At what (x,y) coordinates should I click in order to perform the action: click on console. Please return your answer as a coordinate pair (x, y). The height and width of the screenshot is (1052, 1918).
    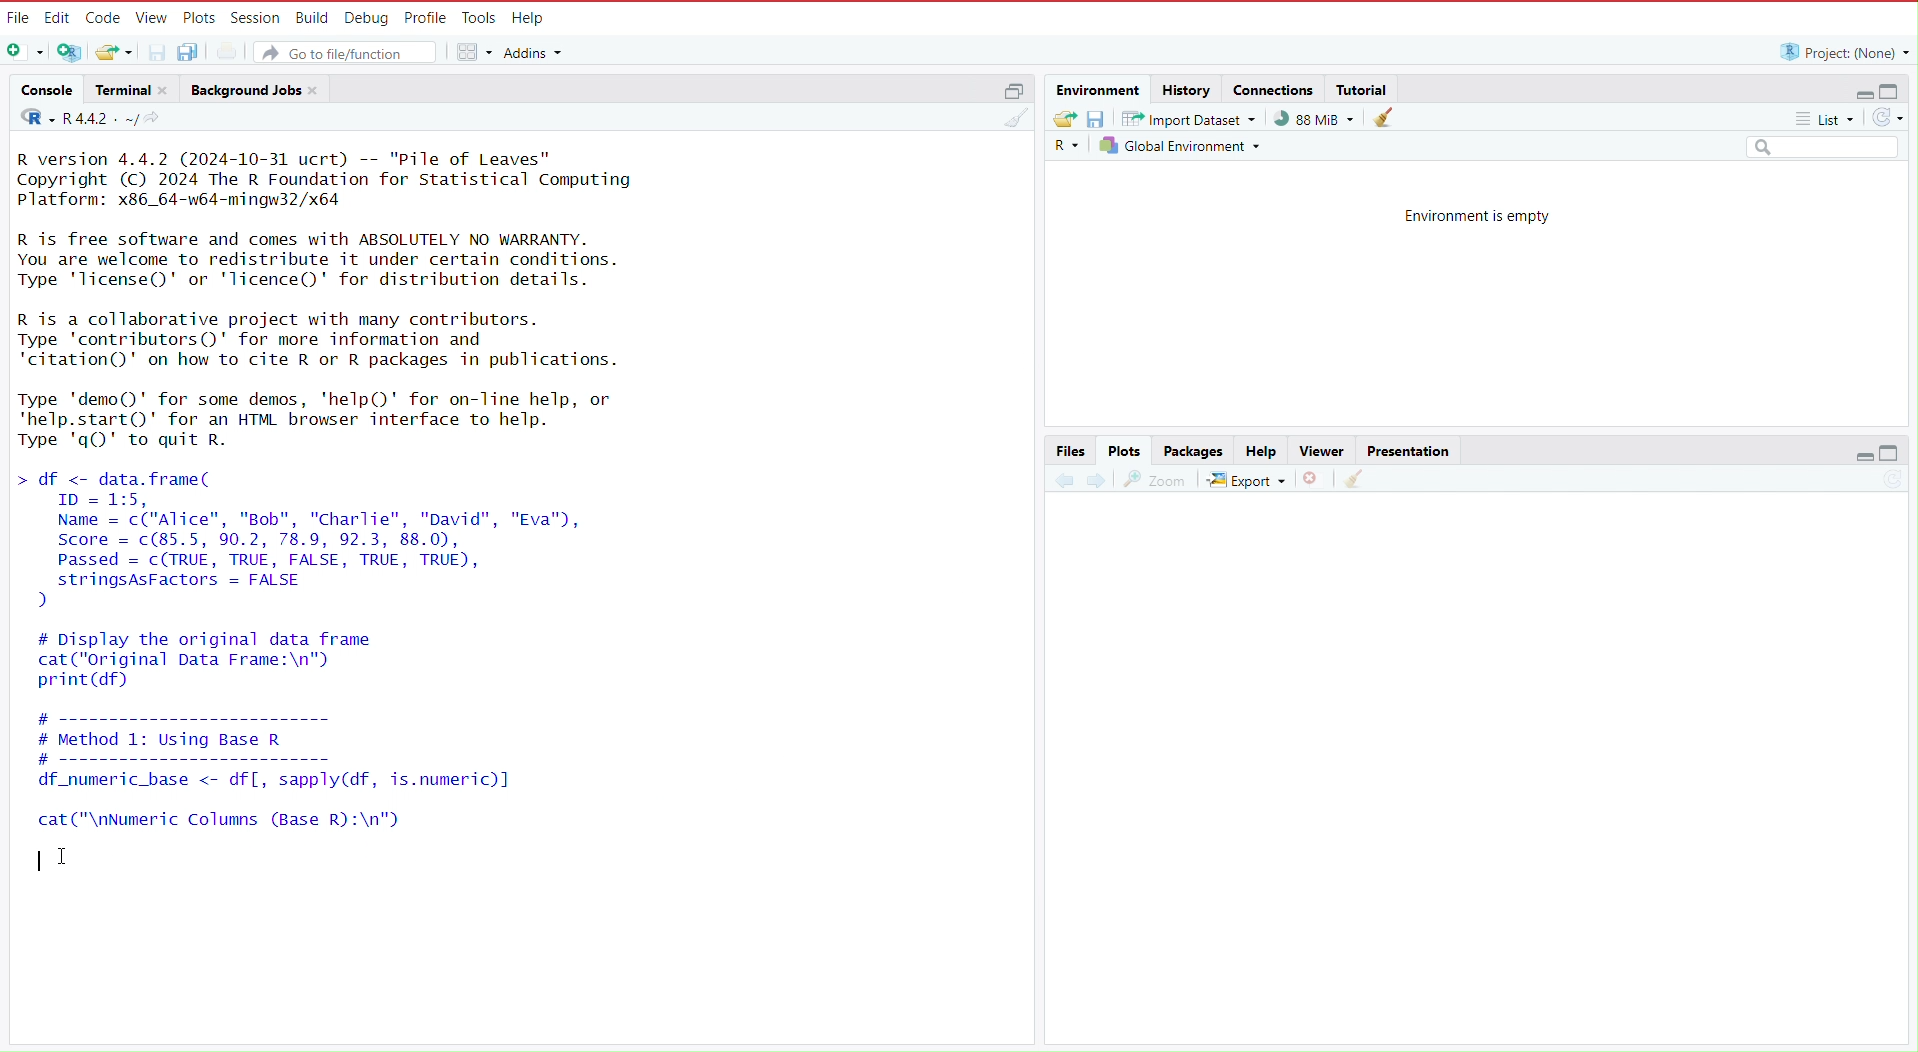
    Looking at the image, I should click on (42, 87).